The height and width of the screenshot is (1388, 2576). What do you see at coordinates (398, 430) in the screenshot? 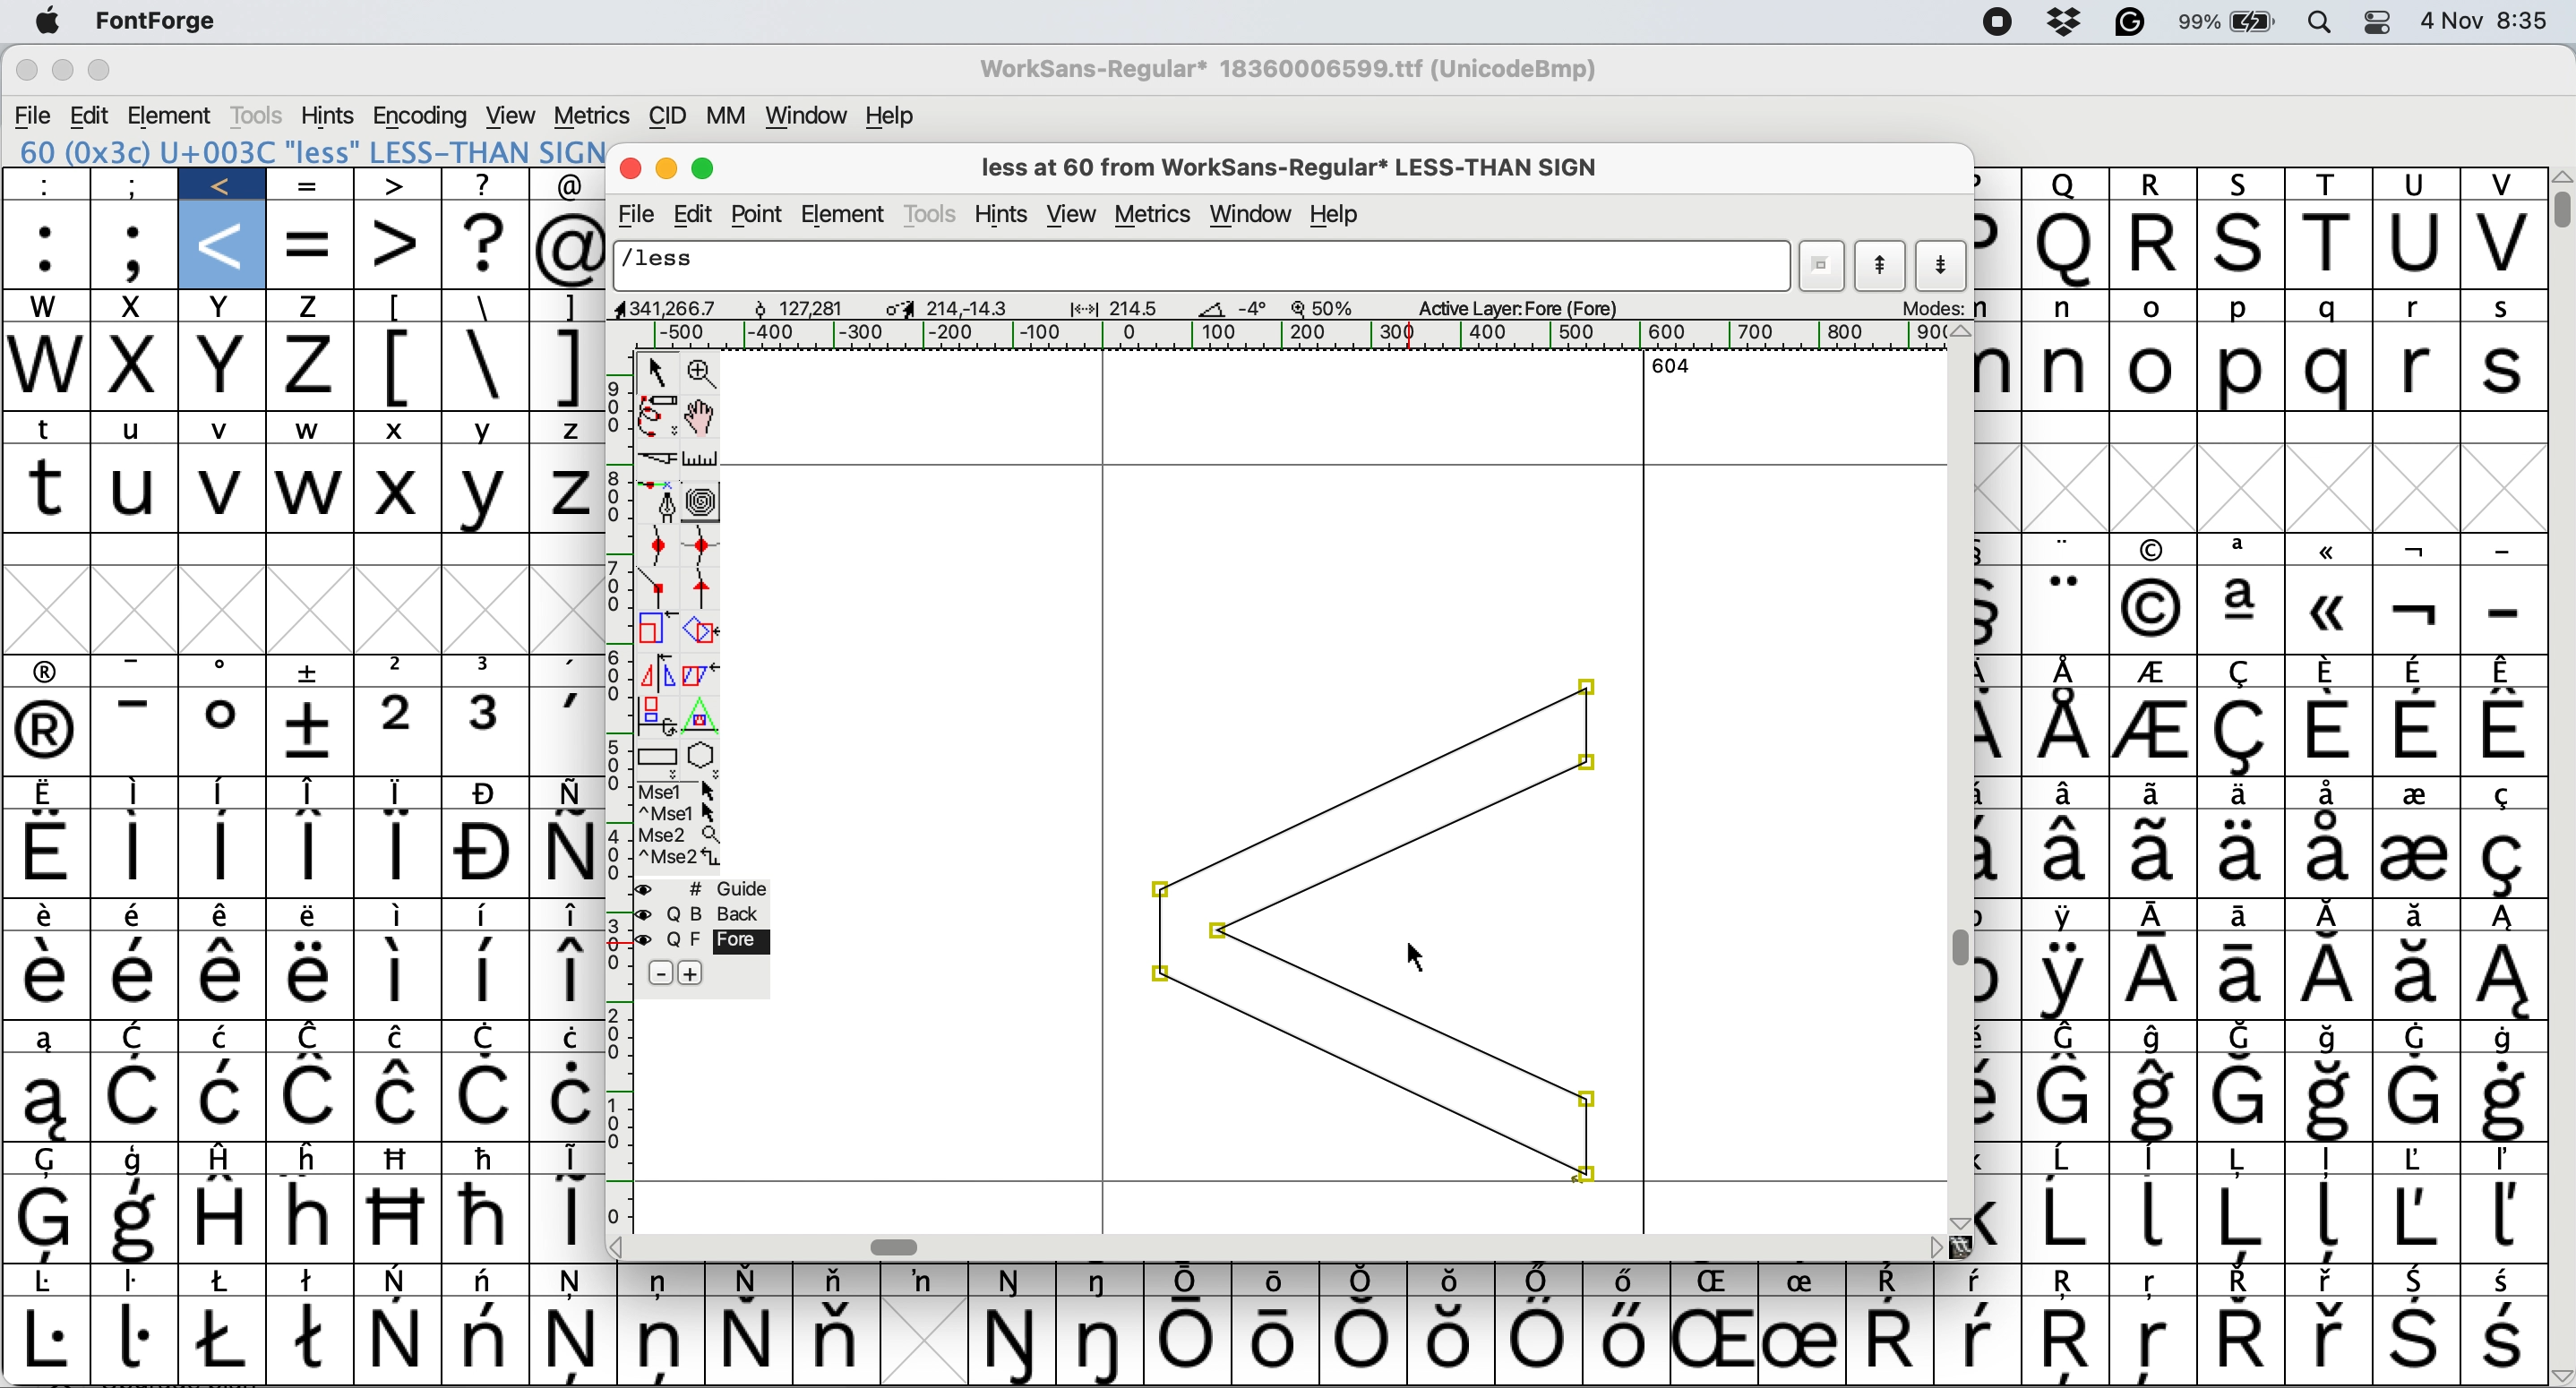
I see `x` at bounding box center [398, 430].